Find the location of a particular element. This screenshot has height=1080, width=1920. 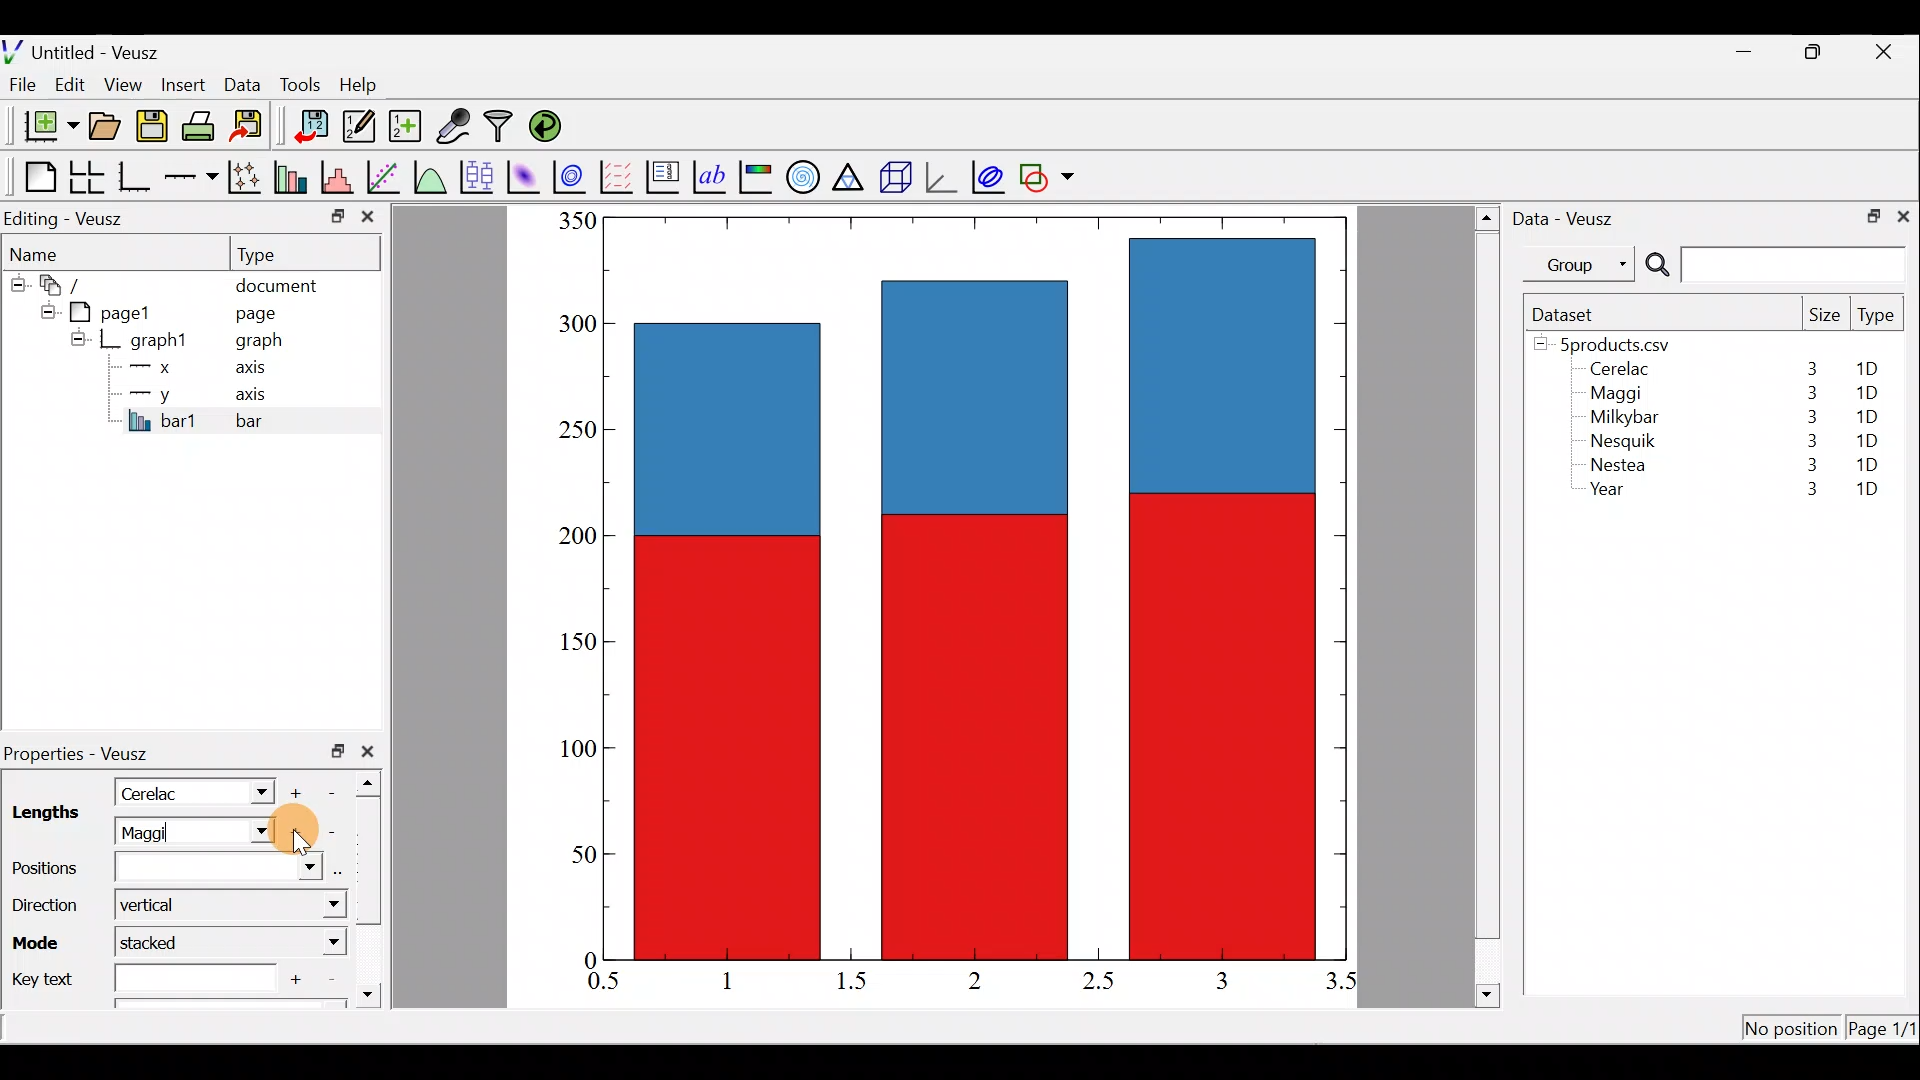

Text label is located at coordinates (712, 174).